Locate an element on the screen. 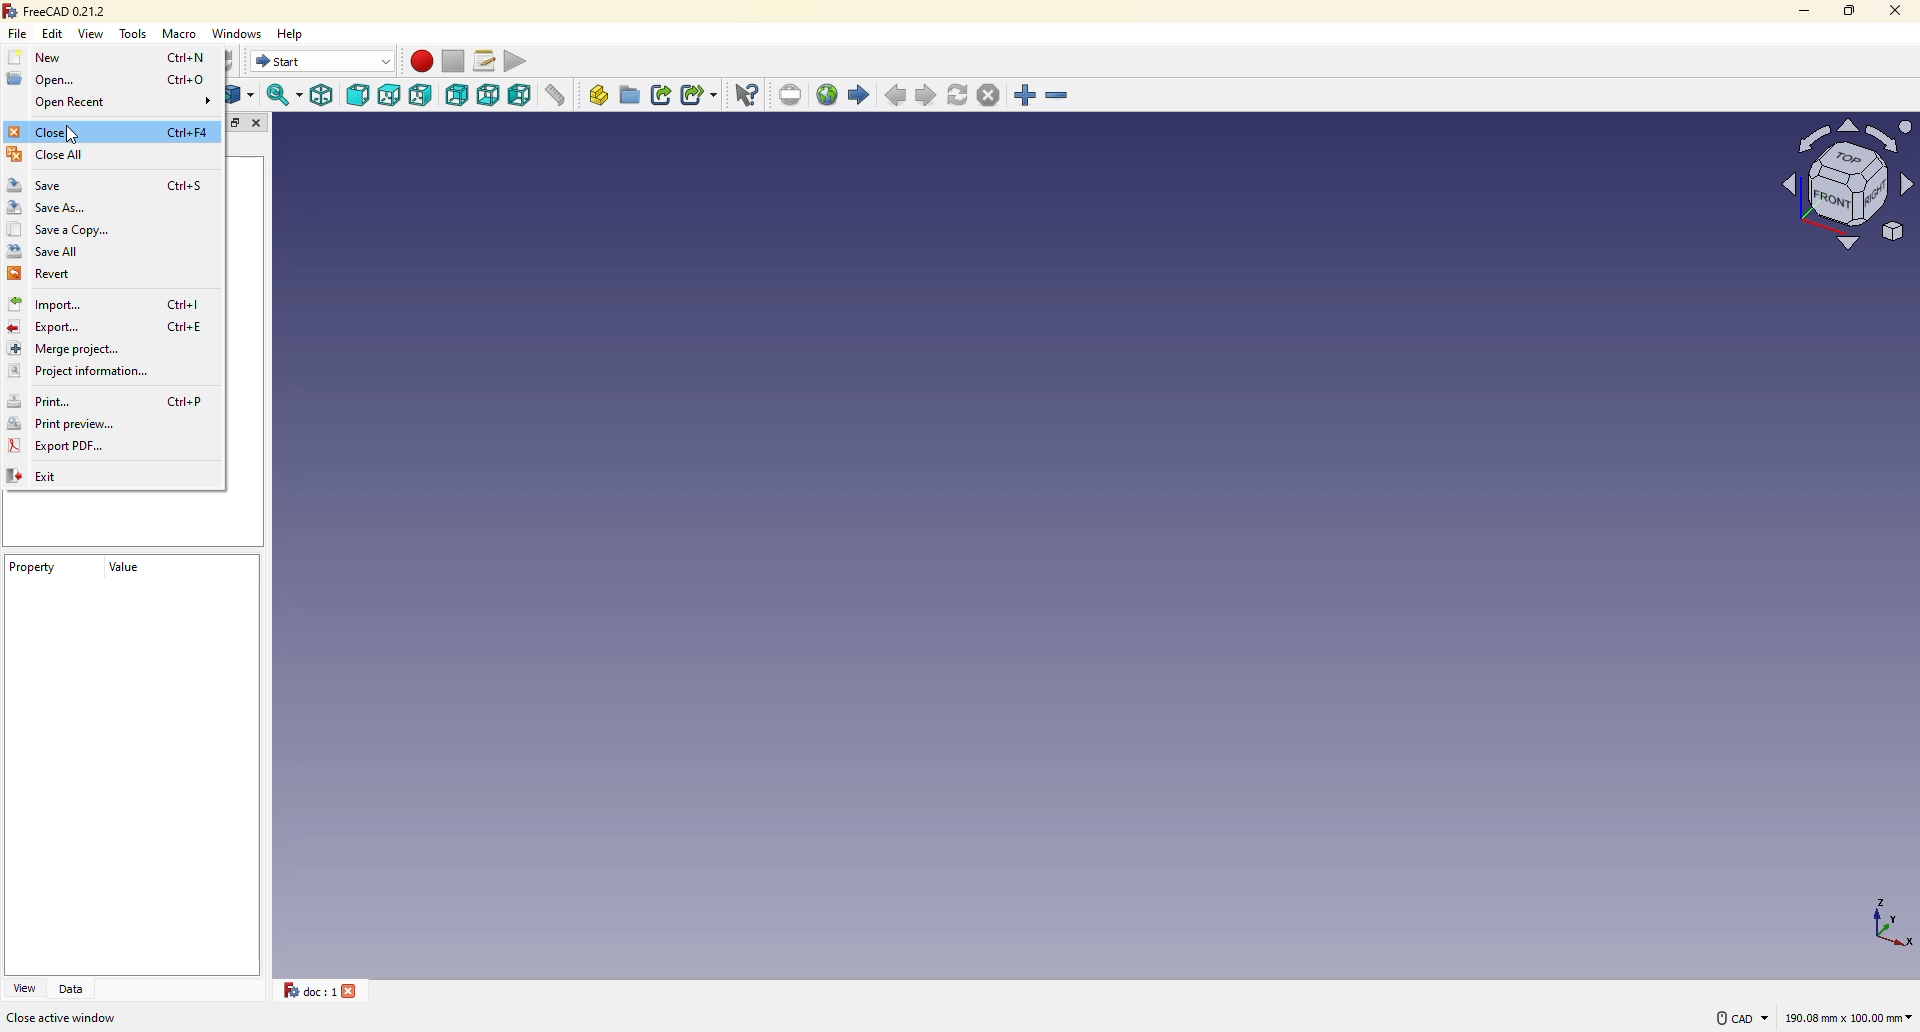  switch between workbenches is located at coordinates (323, 61).